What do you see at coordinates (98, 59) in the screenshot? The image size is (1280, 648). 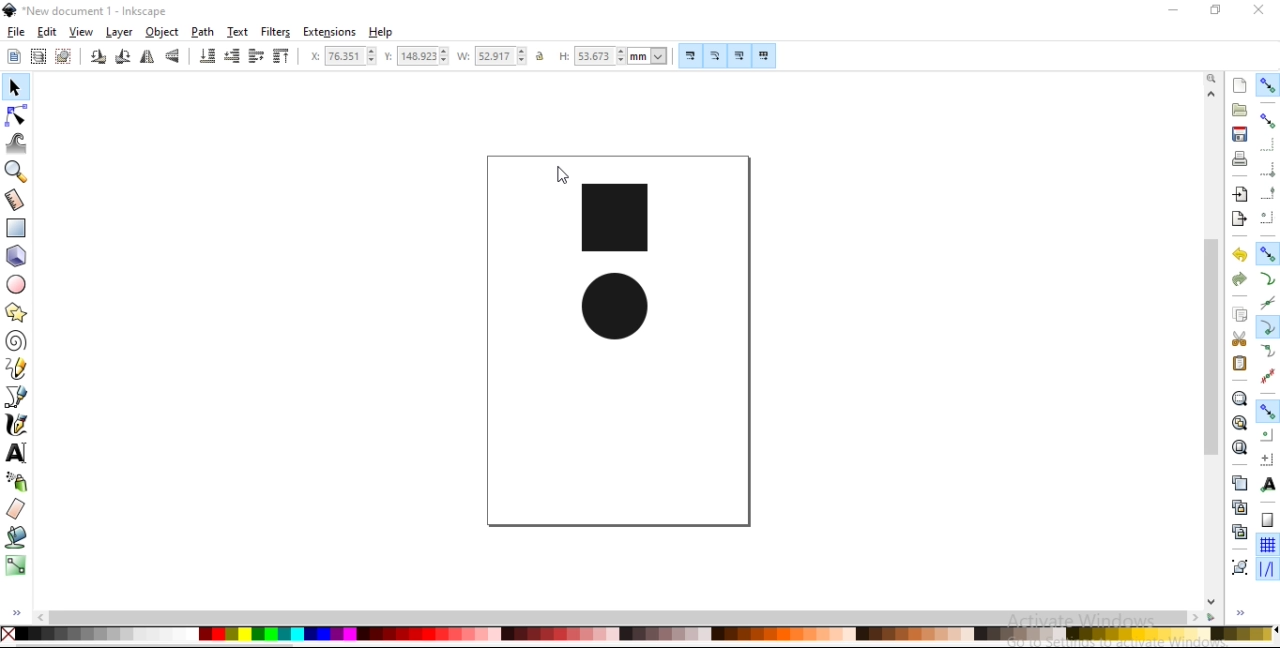 I see `rotate 90 counter clockwise` at bounding box center [98, 59].